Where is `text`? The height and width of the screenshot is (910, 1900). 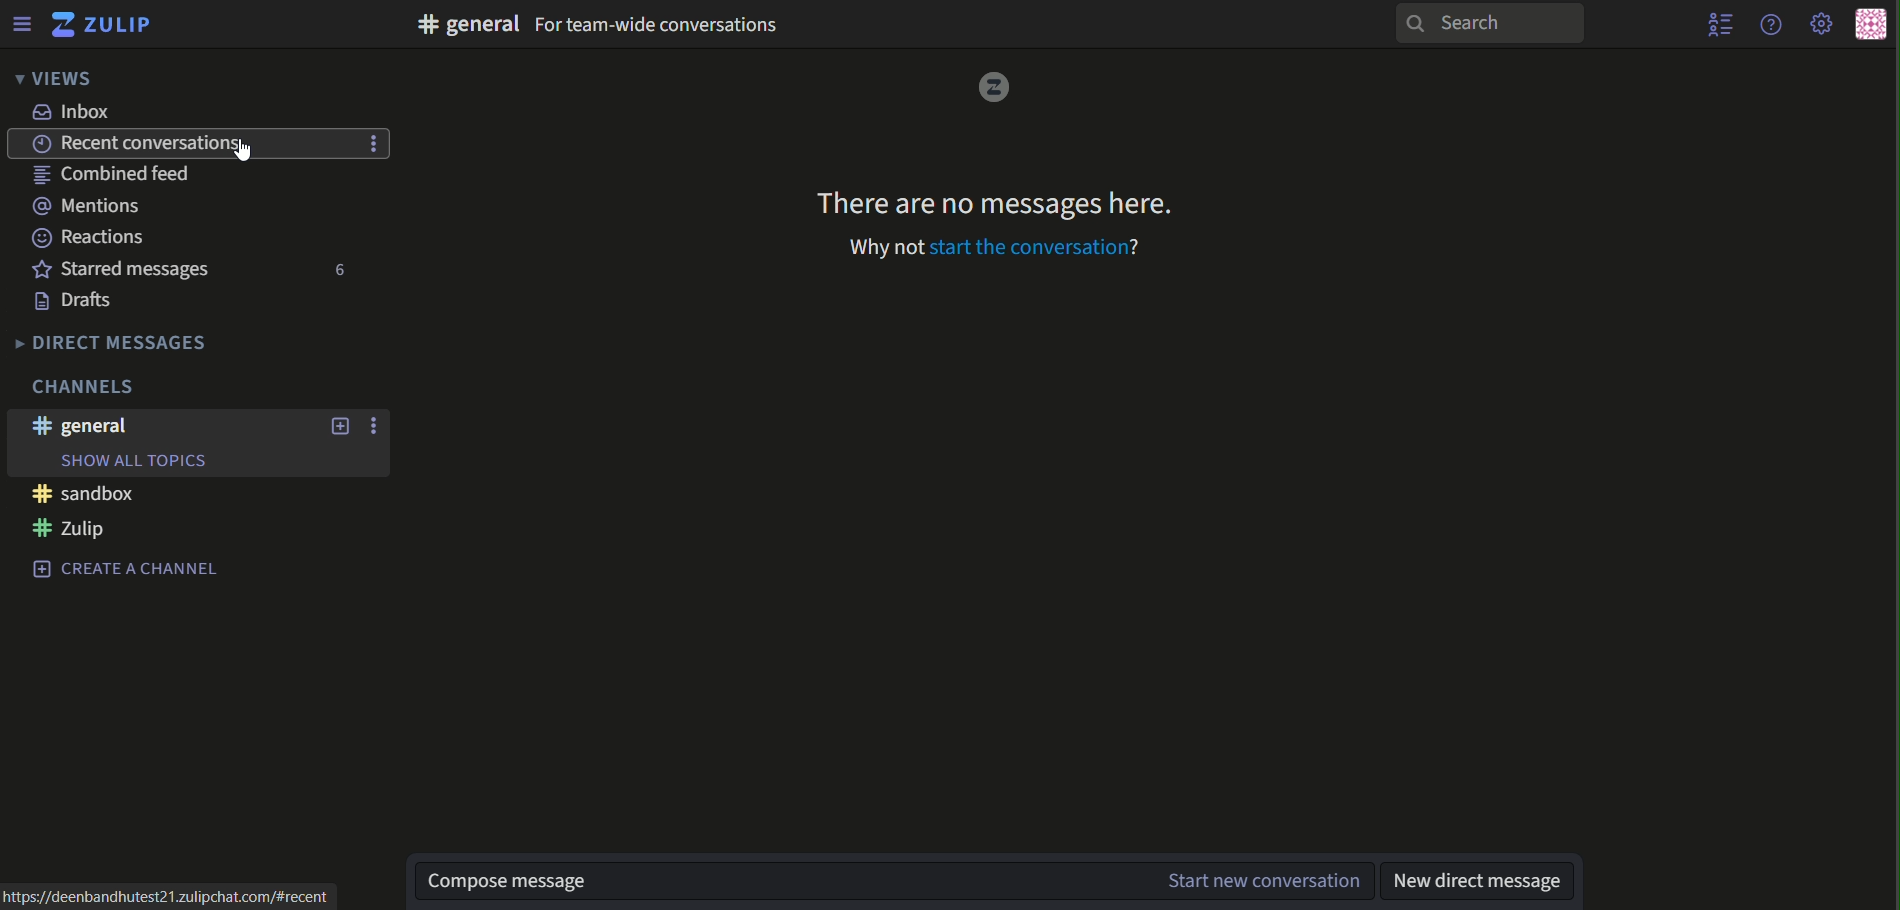
text is located at coordinates (134, 460).